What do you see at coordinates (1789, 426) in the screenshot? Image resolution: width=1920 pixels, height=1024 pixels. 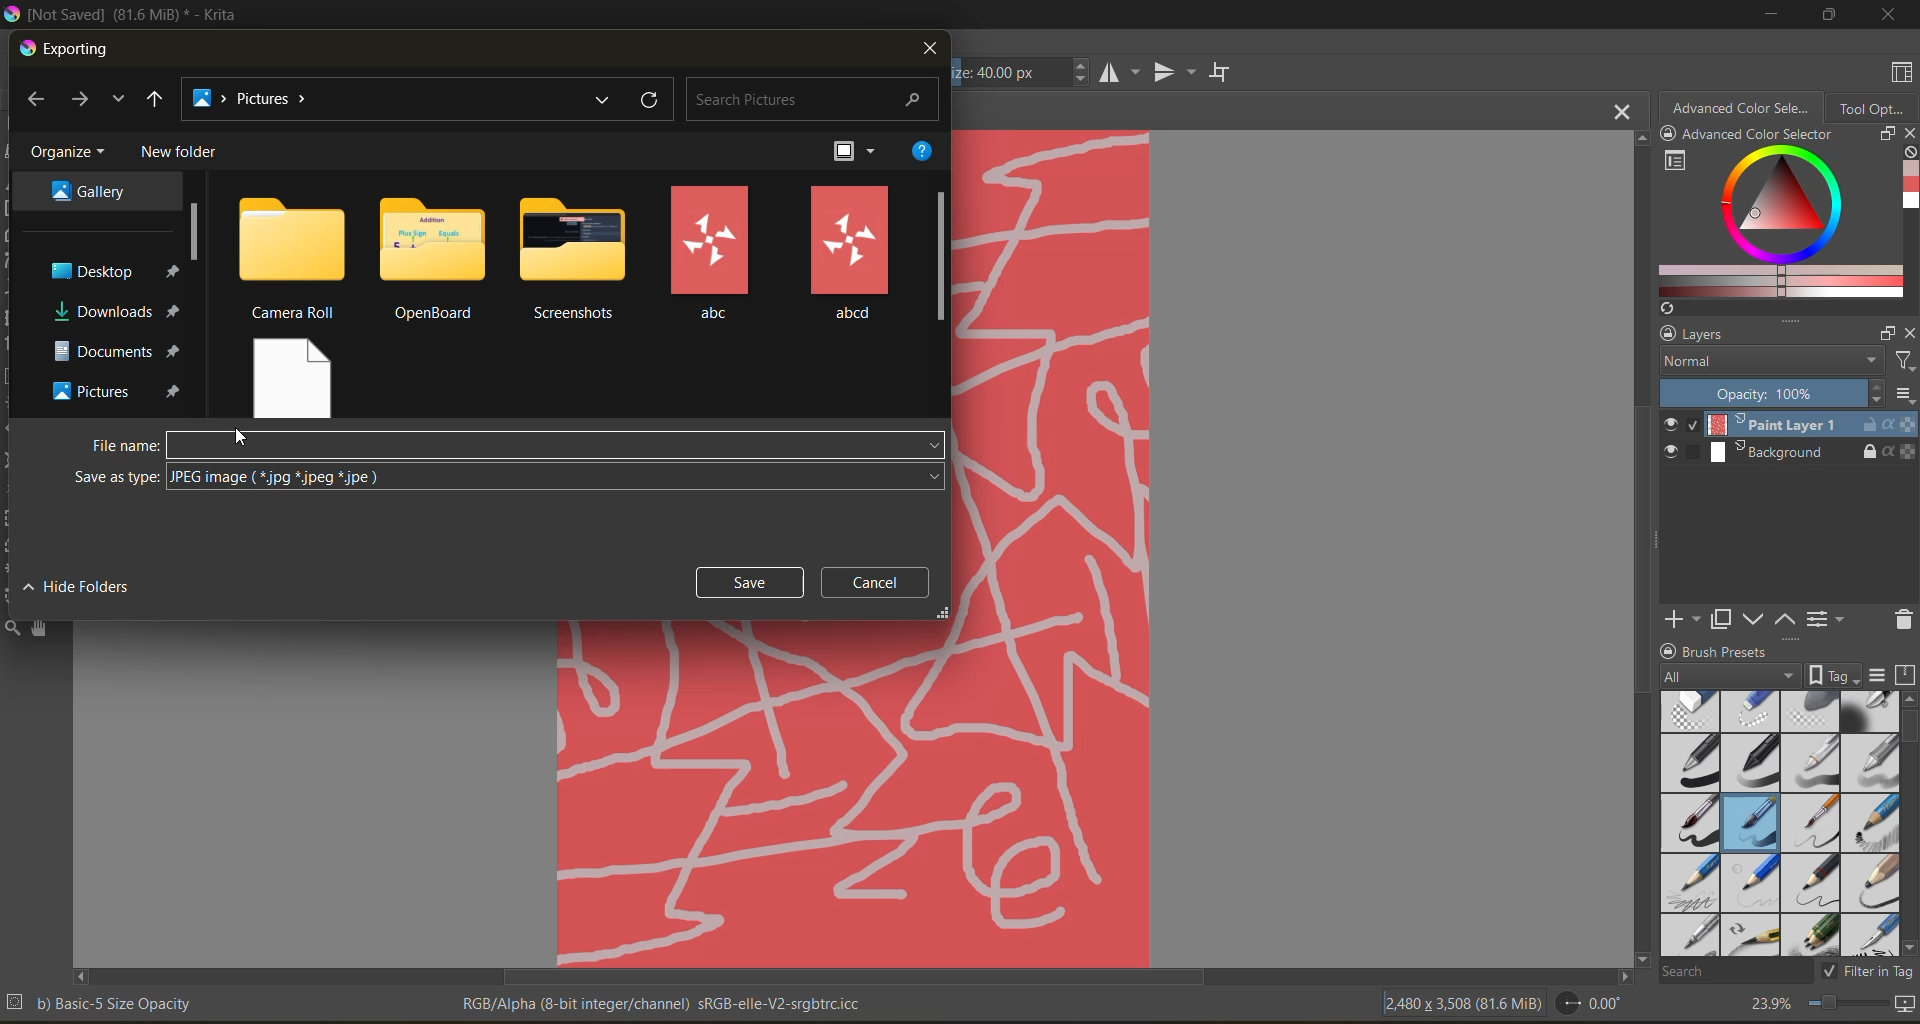 I see `layer` at bounding box center [1789, 426].